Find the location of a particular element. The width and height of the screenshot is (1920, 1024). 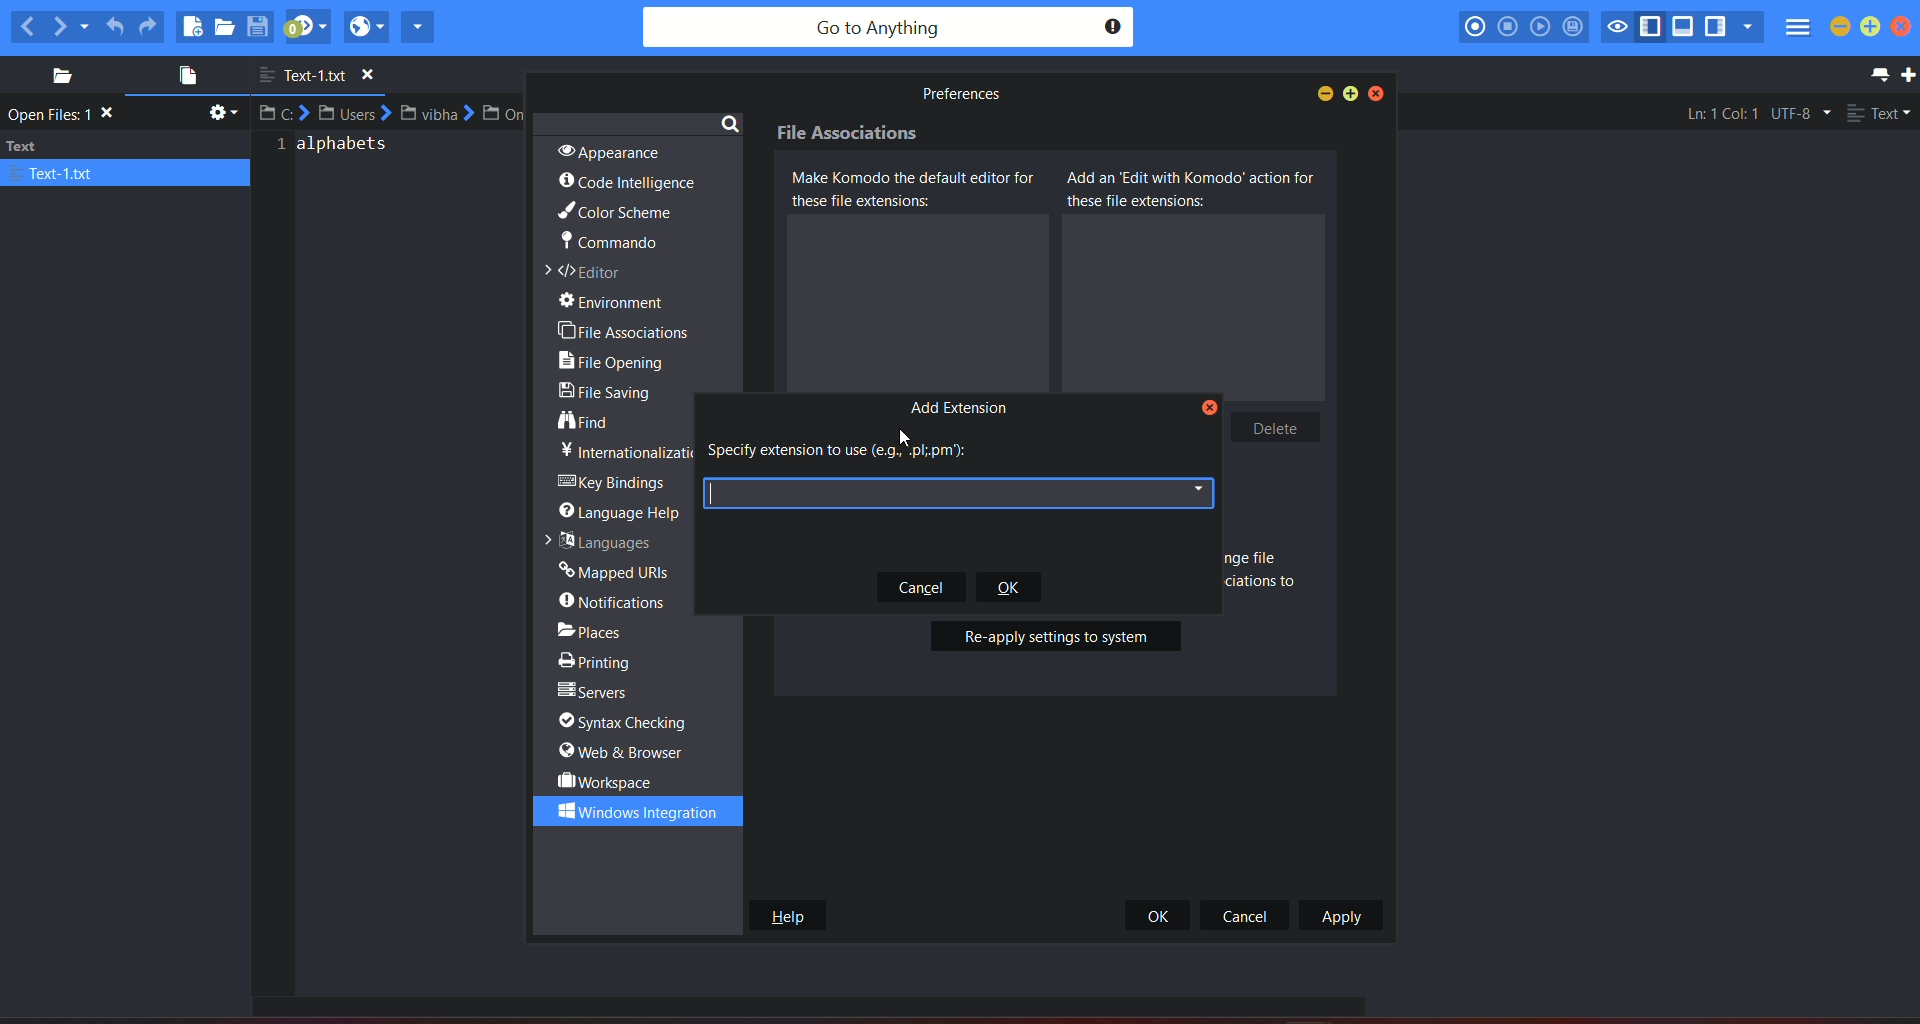

find is located at coordinates (587, 422).